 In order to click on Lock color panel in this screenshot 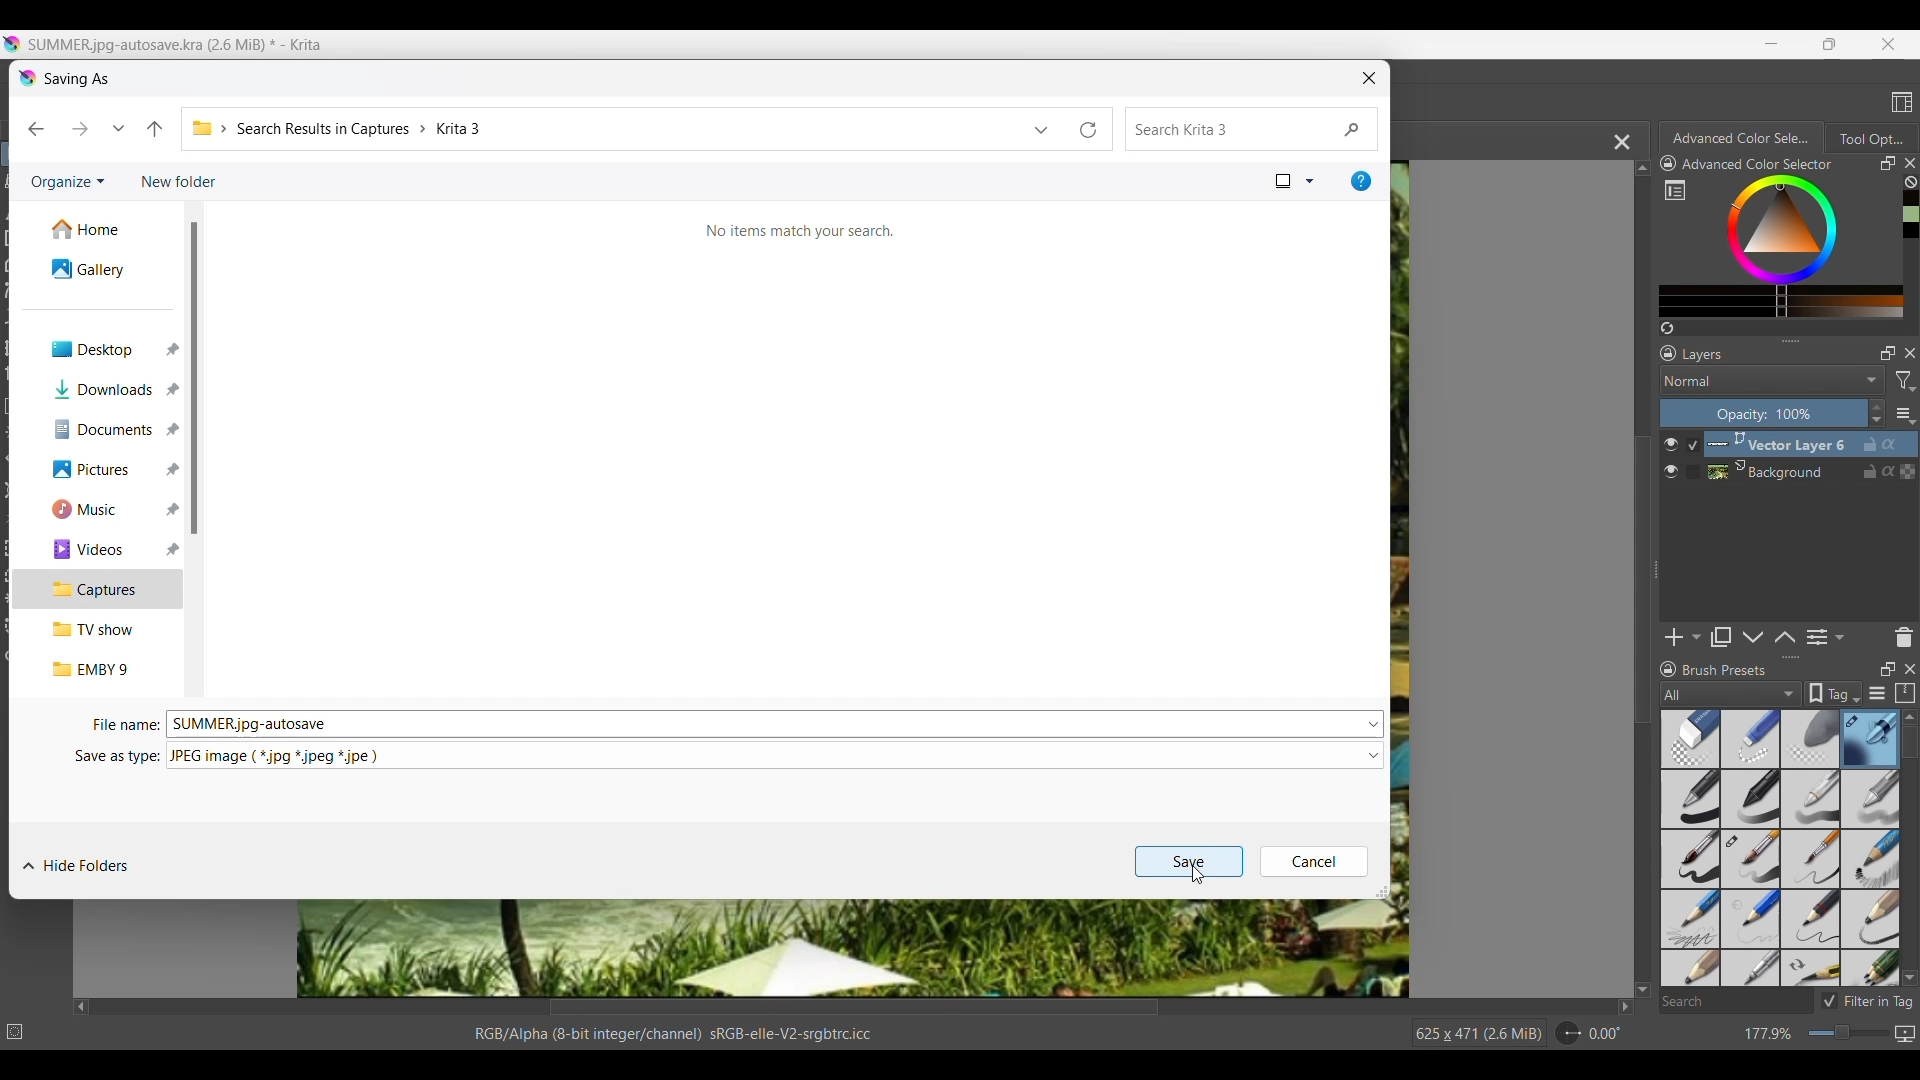, I will do `click(1668, 164)`.